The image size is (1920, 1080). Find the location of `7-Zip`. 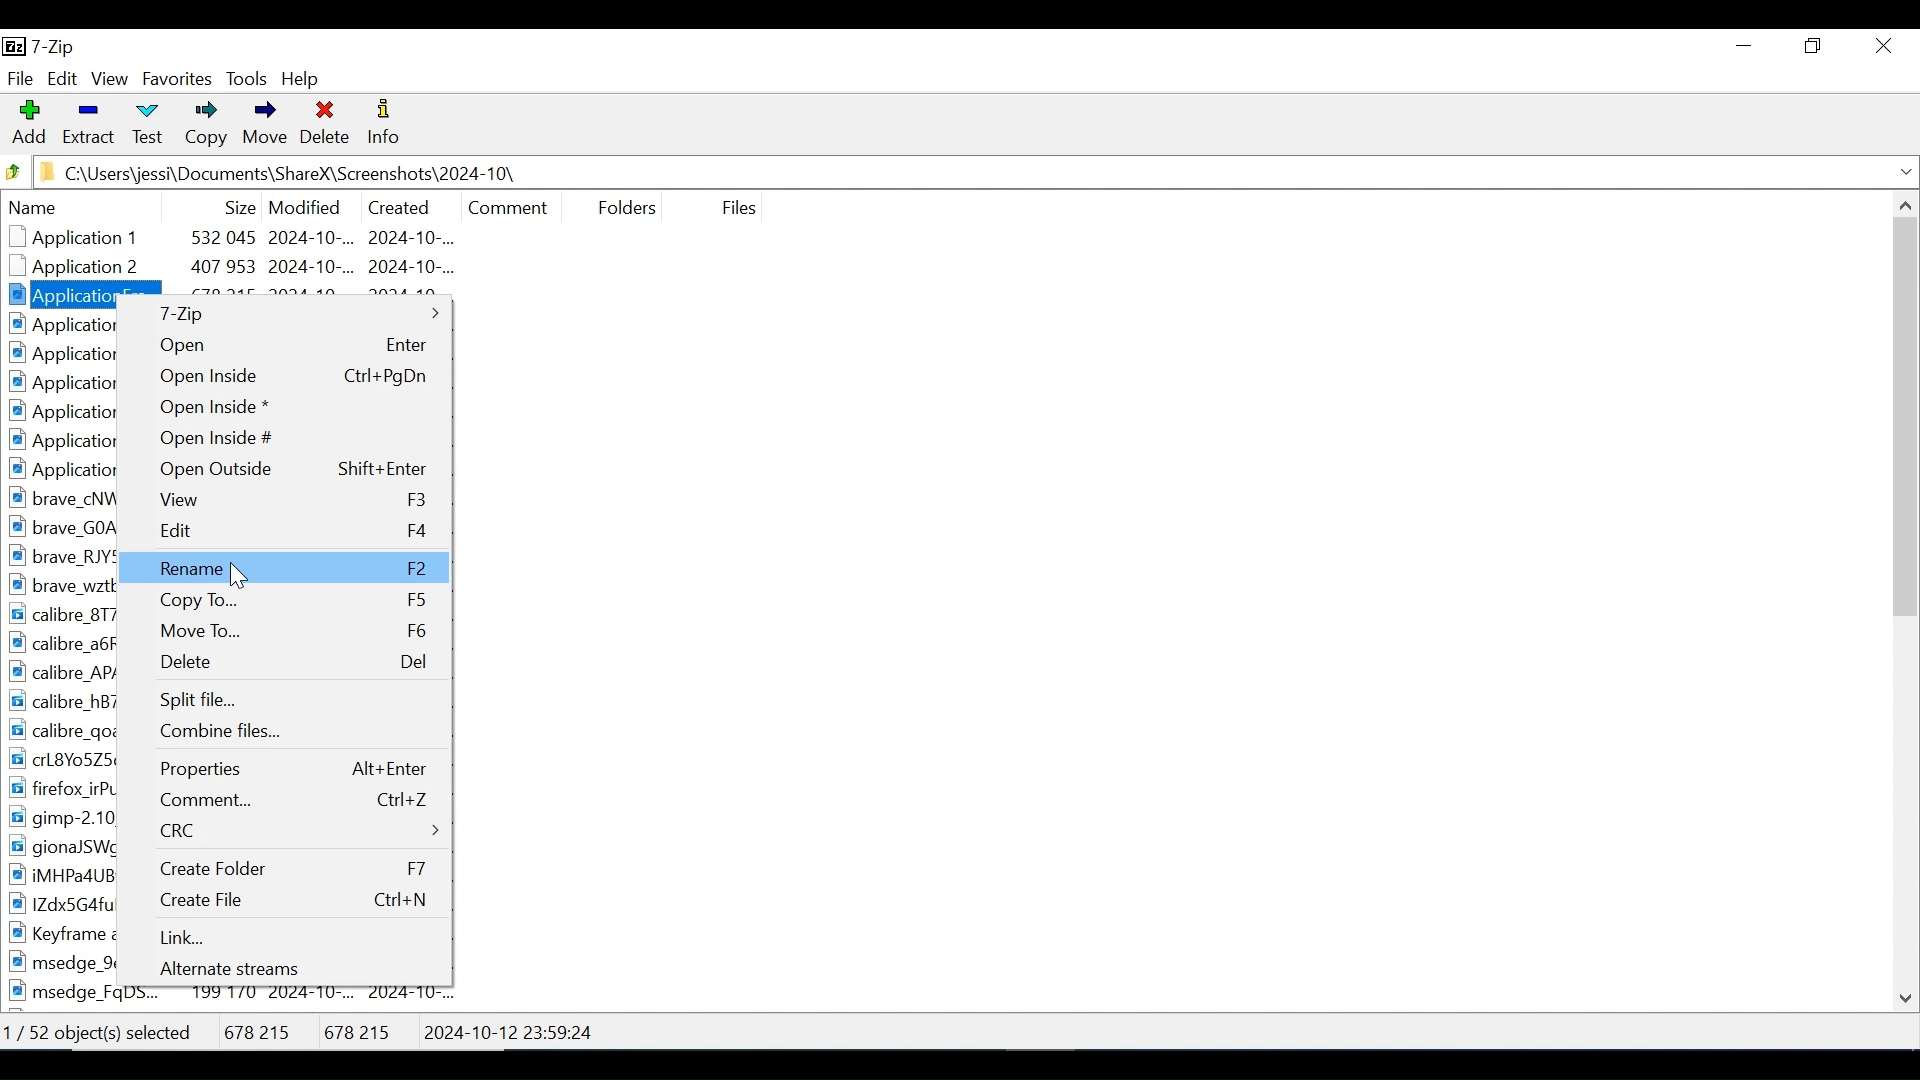

7-Zip is located at coordinates (285, 314).